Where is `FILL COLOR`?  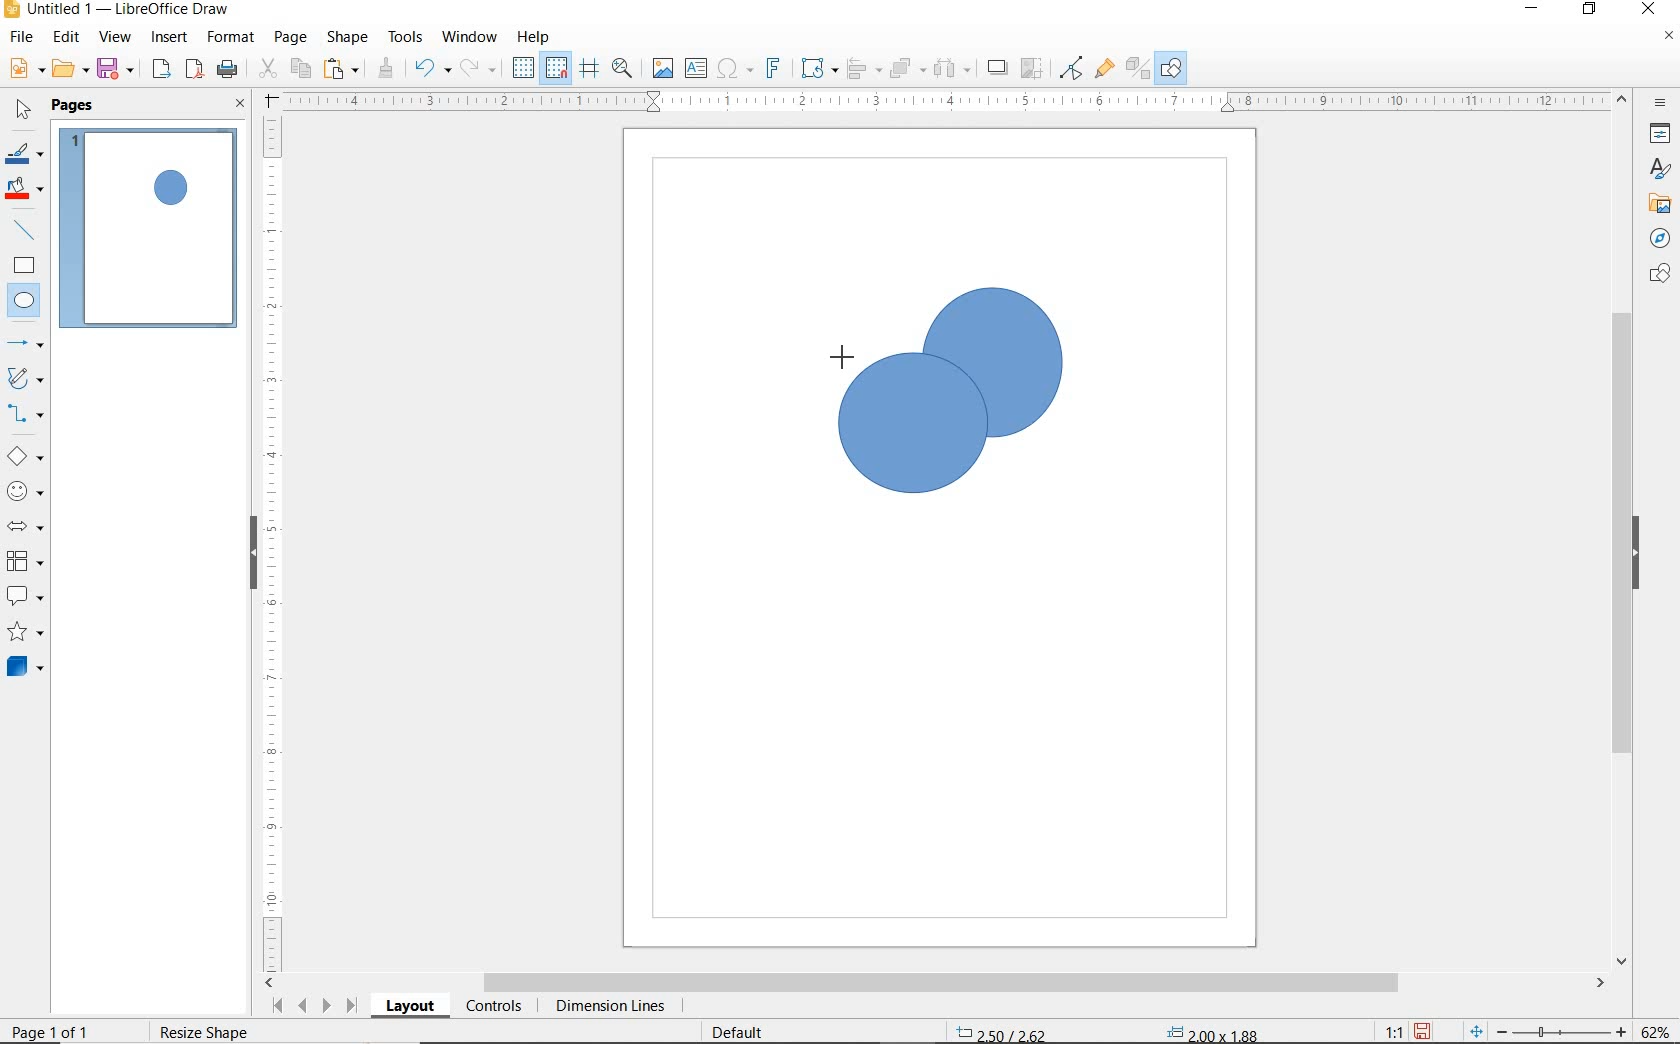 FILL COLOR is located at coordinates (26, 190).